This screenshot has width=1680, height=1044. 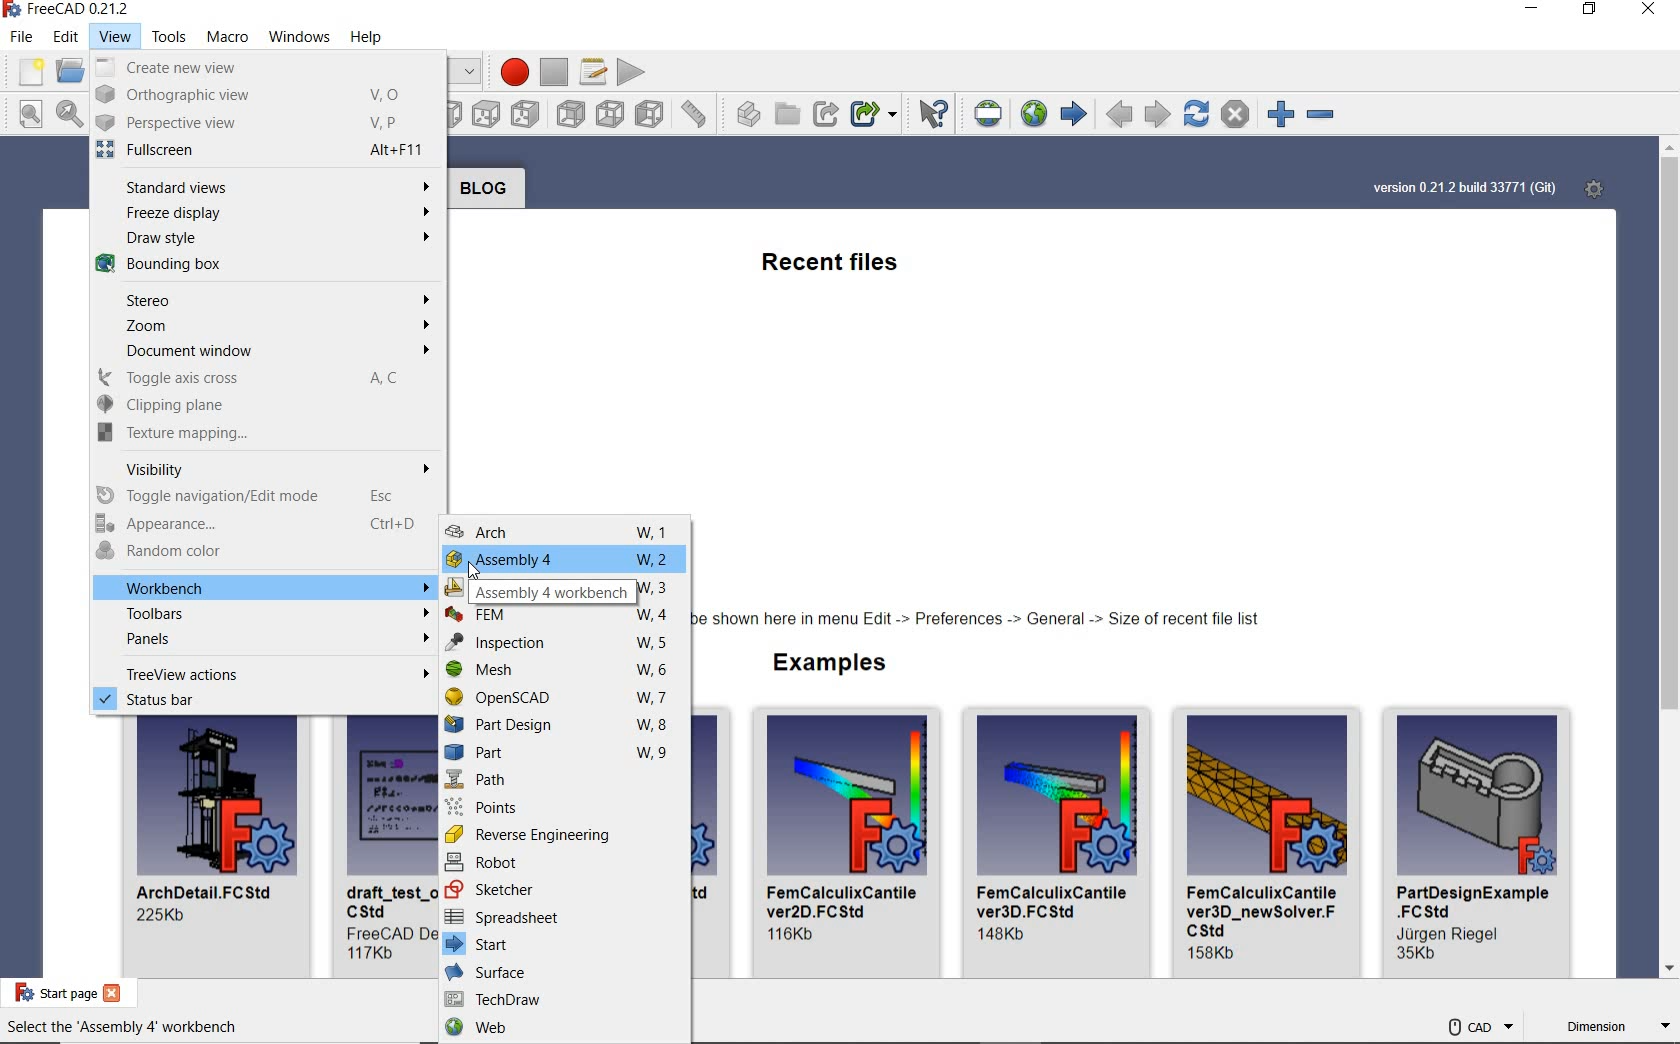 I want to click on Assembly 4, so click(x=565, y=559).